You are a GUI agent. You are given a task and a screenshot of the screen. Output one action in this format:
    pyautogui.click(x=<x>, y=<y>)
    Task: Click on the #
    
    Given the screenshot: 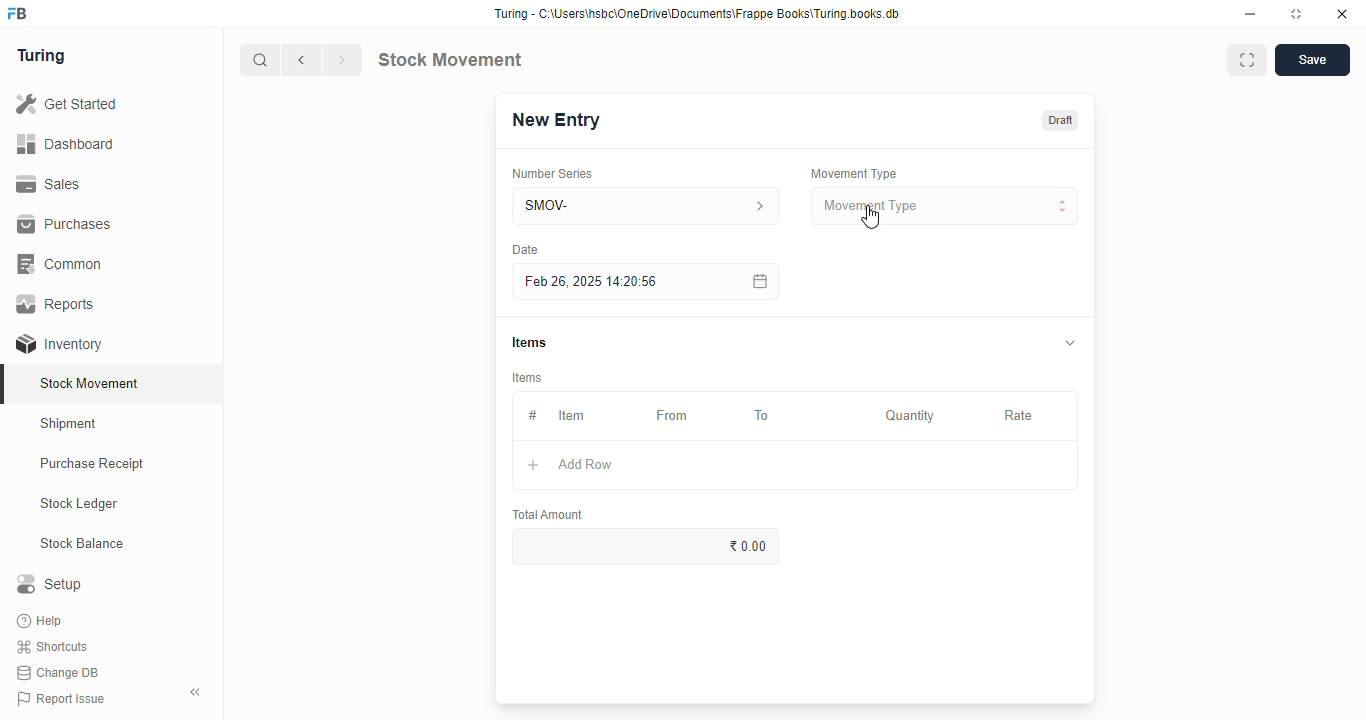 What is the action you would take?
    pyautogui.click(x=533, y=416)
    